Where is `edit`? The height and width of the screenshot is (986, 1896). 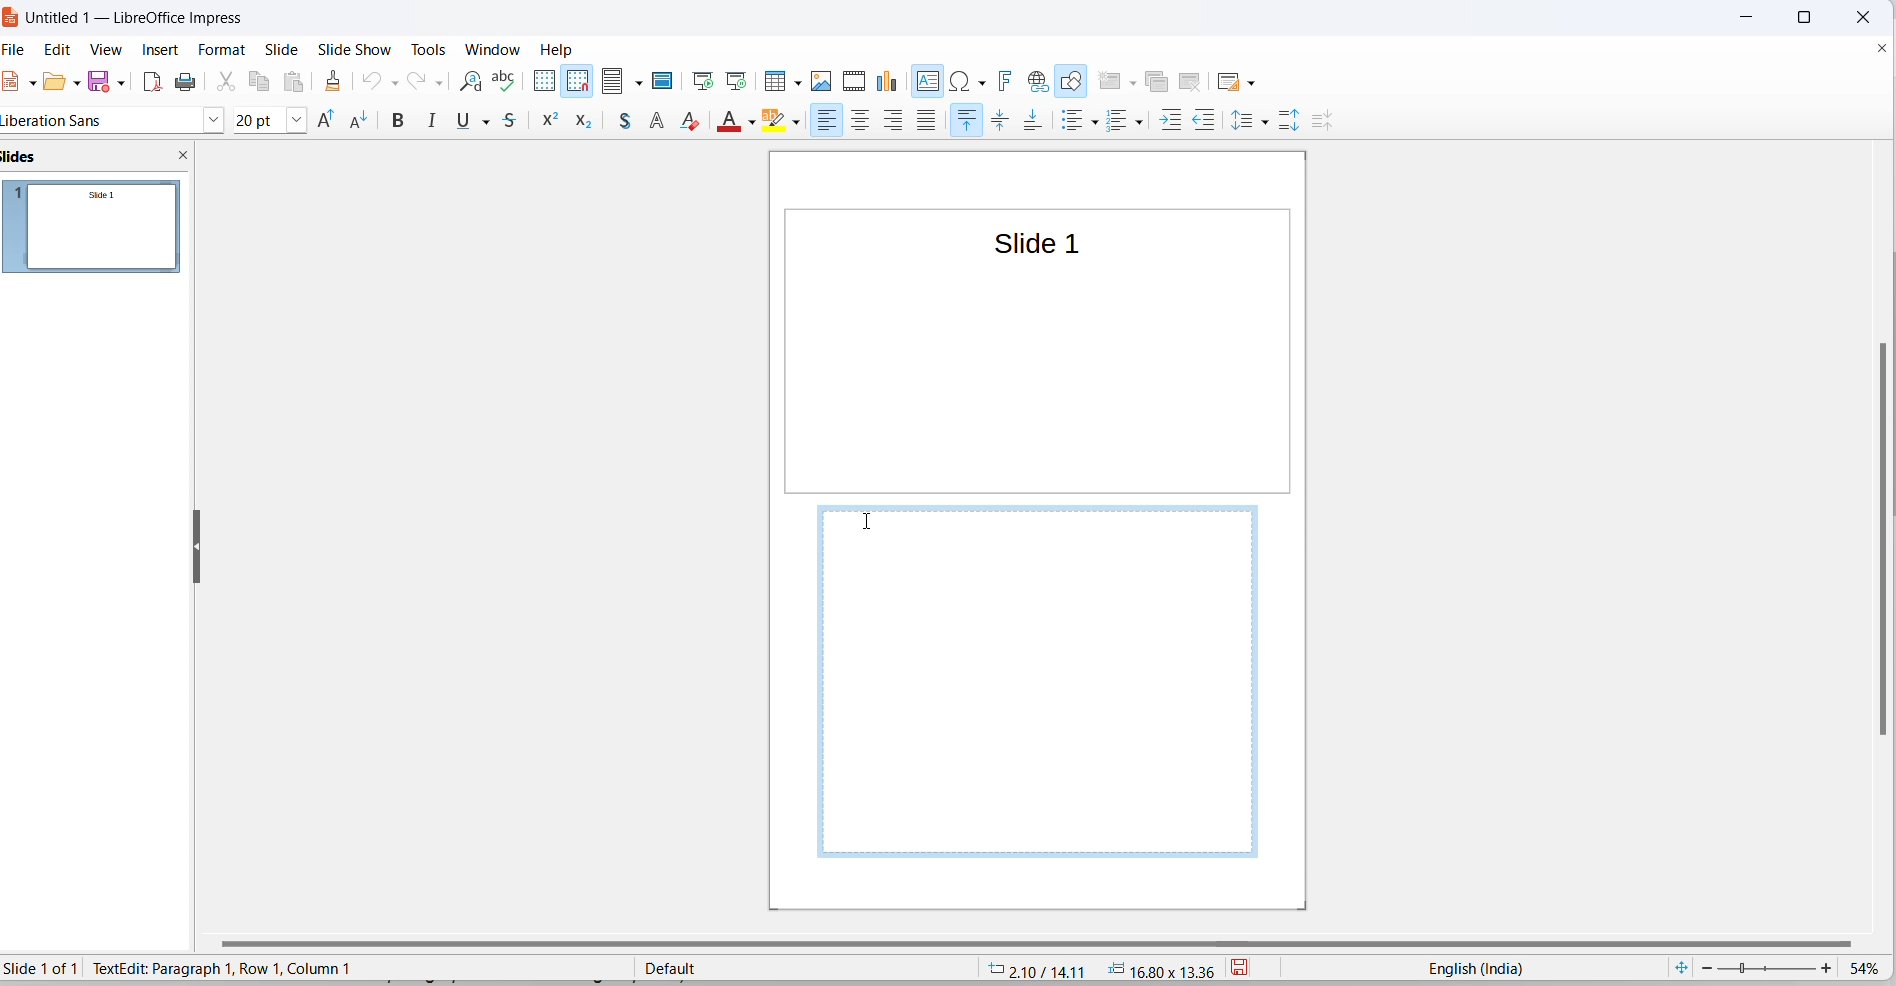 edit is located at coordinates (61, 49).